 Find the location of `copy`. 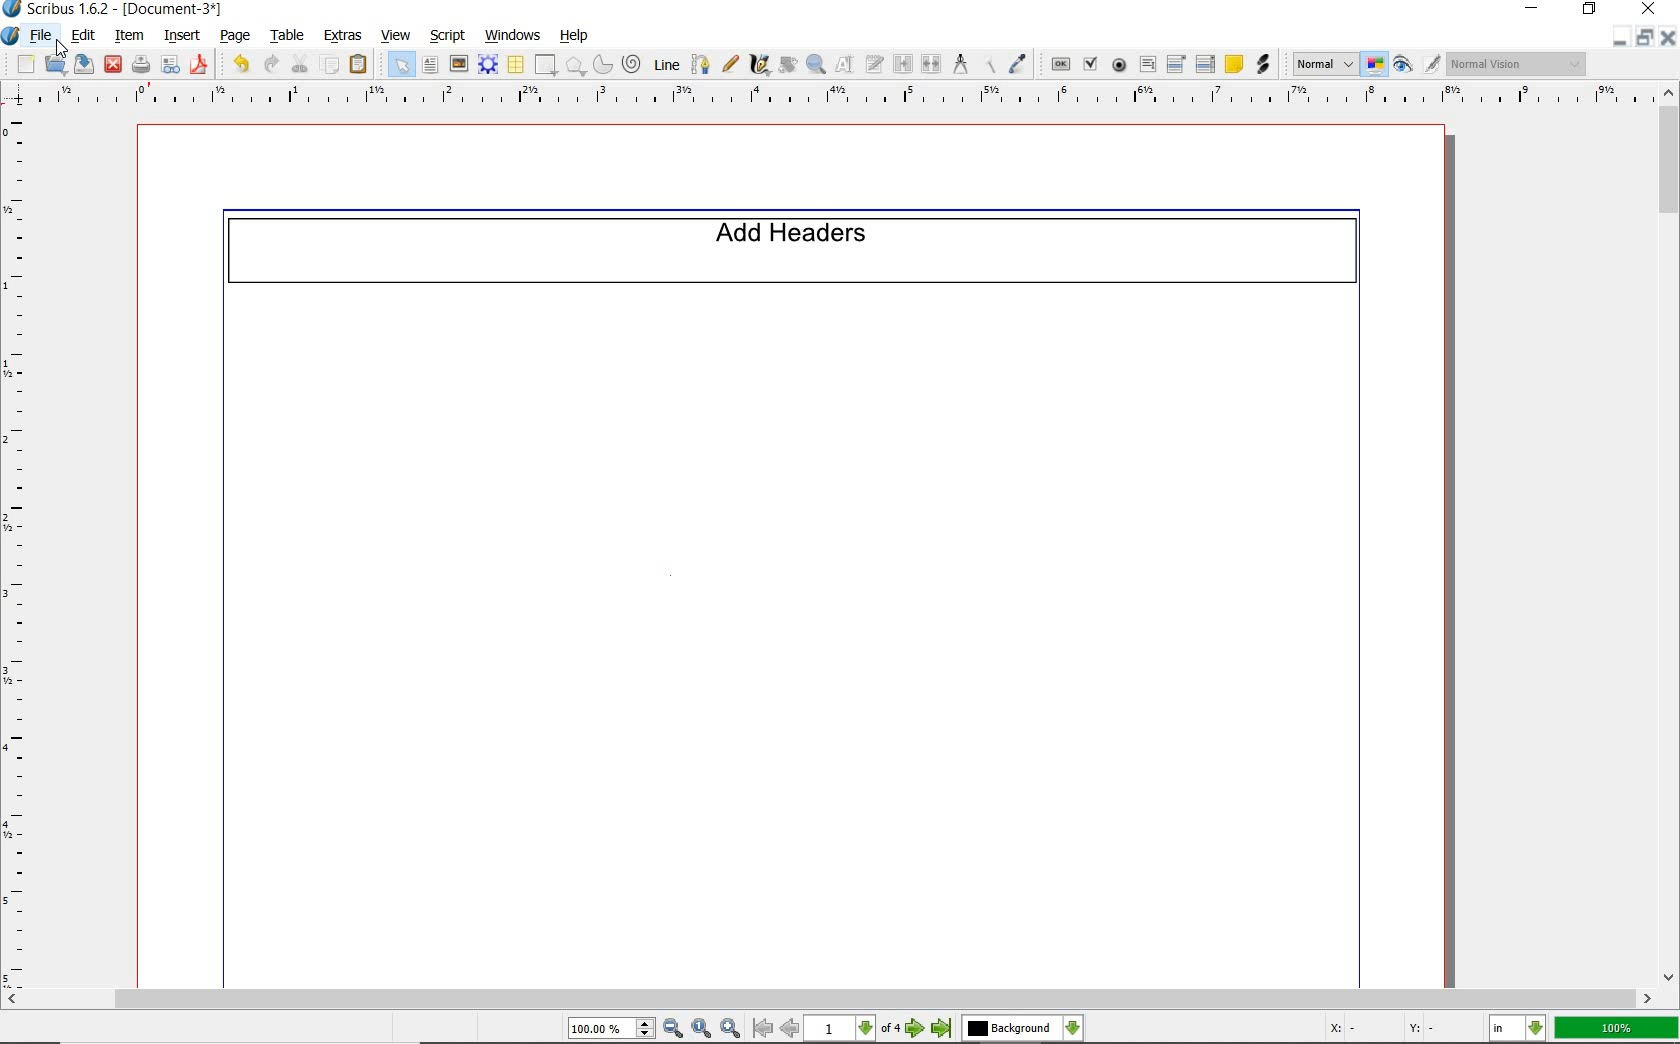

copy is located at coordinates (330, 67).